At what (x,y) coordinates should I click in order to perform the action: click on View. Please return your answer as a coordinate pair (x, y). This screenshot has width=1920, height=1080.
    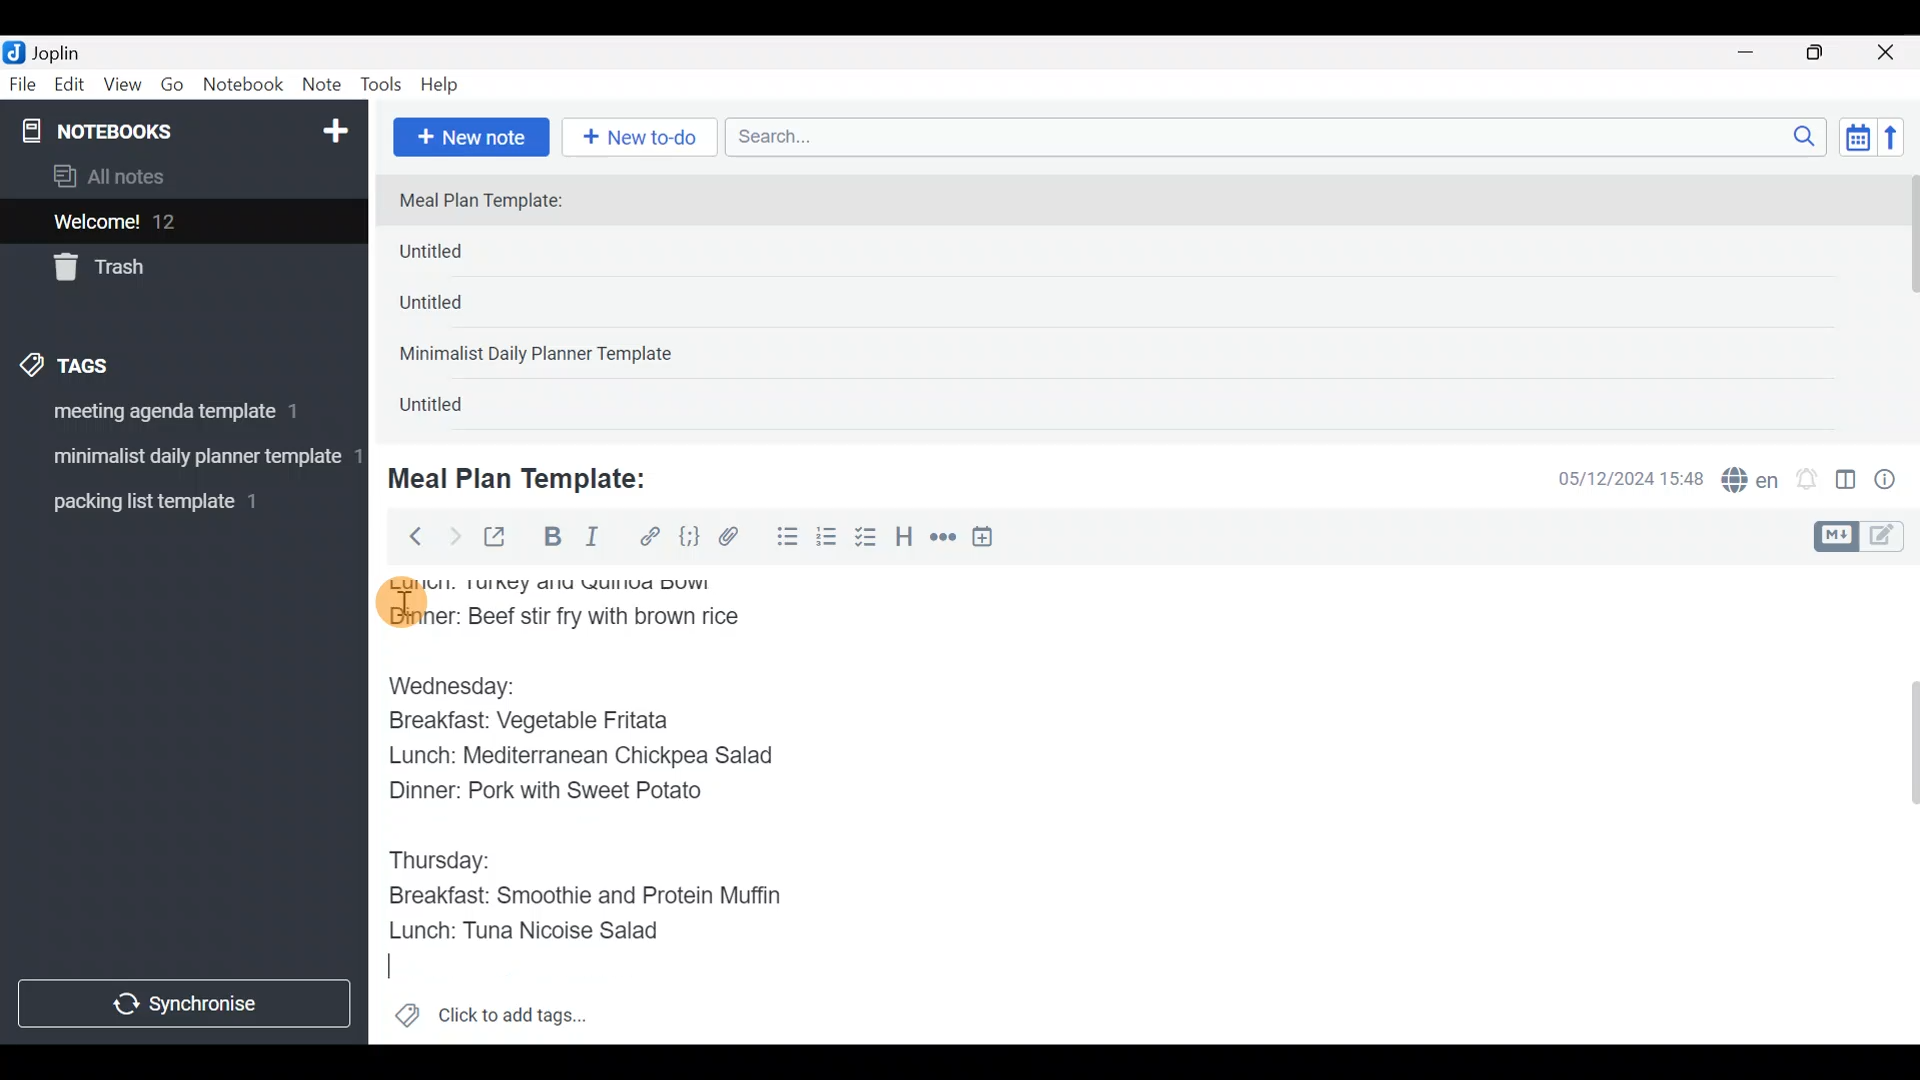
    Looking at the image, I should click on (122, 88).